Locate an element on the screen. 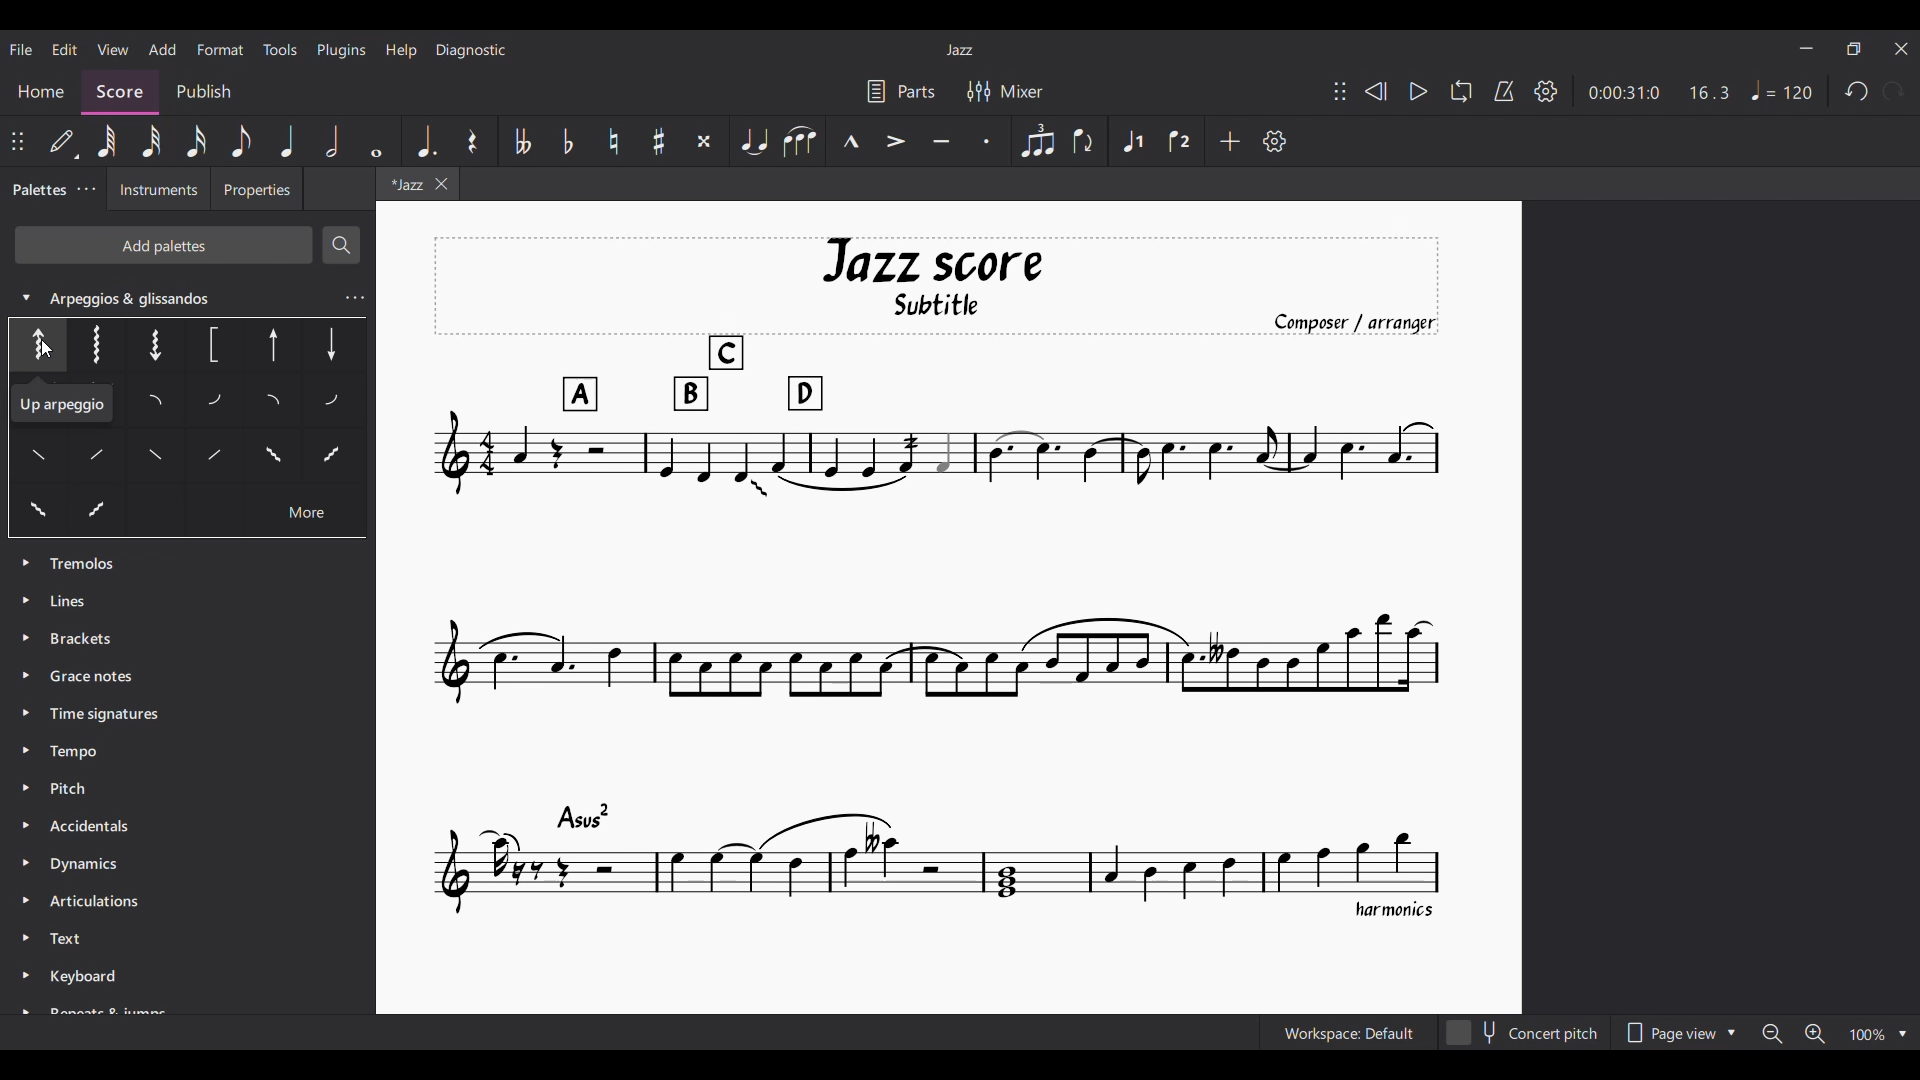  Marcato is located at coordinates (852, 140).